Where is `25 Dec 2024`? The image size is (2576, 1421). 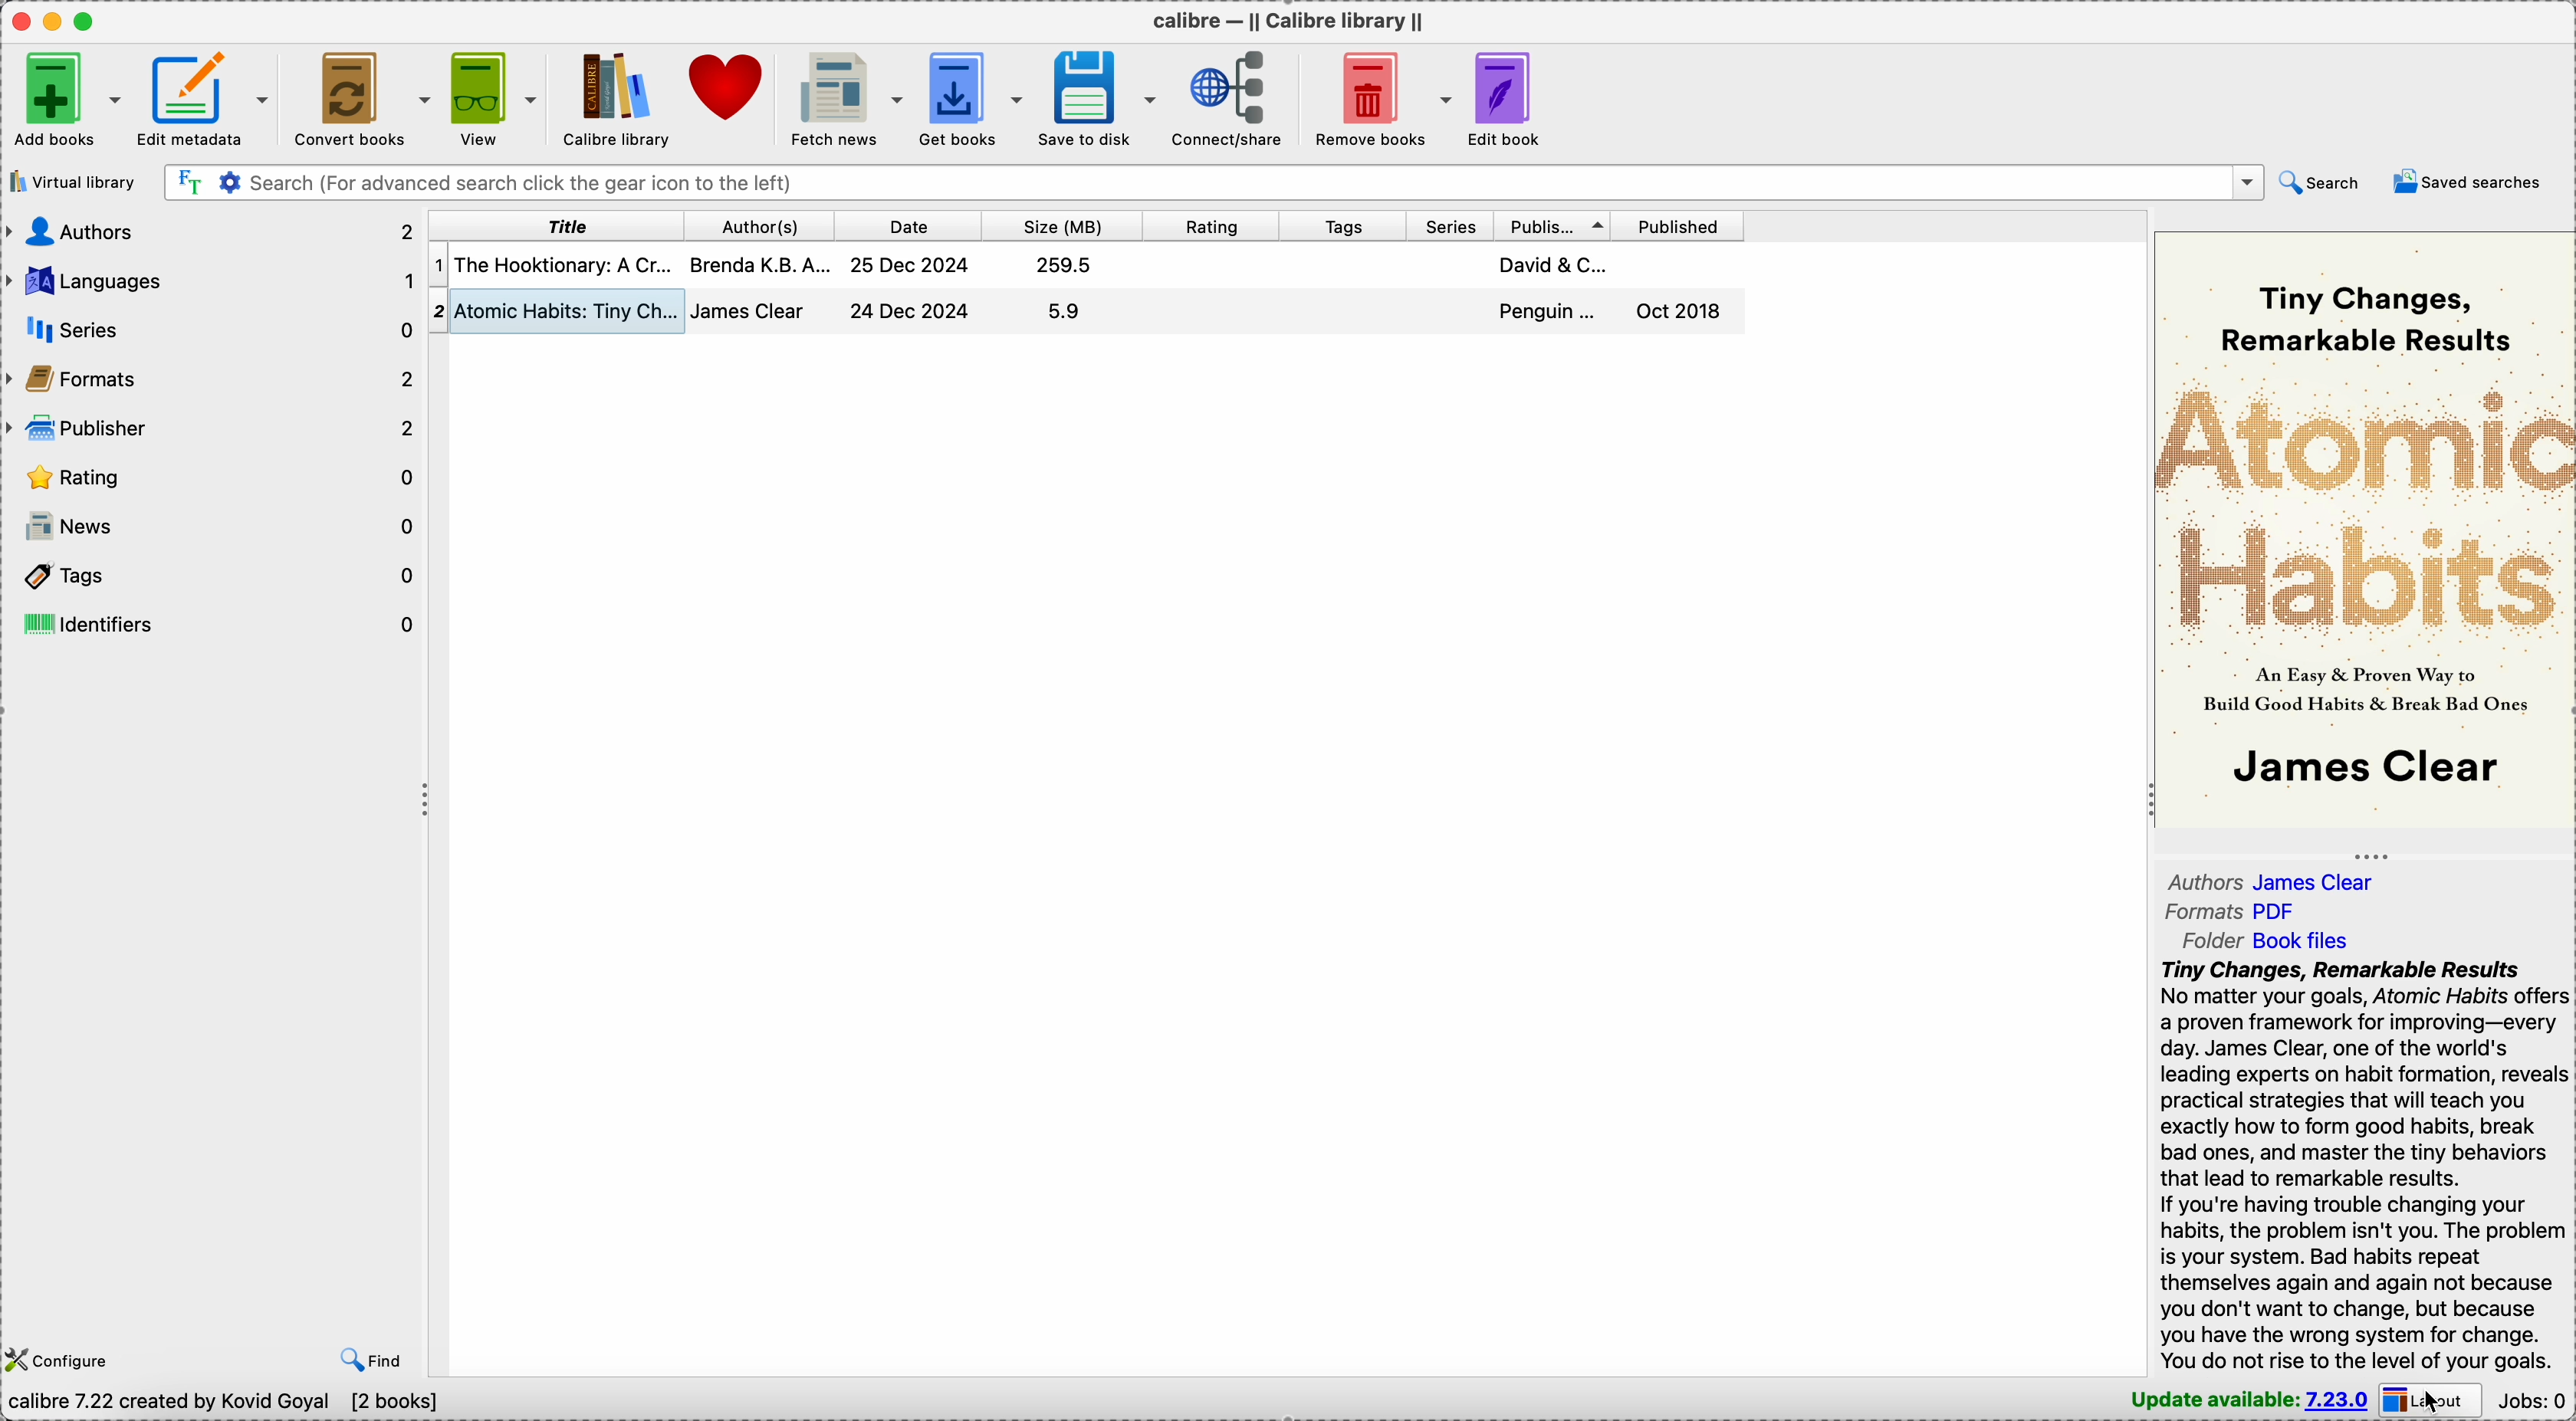 25 Dec 2024 is located at coordinates (910, 264).